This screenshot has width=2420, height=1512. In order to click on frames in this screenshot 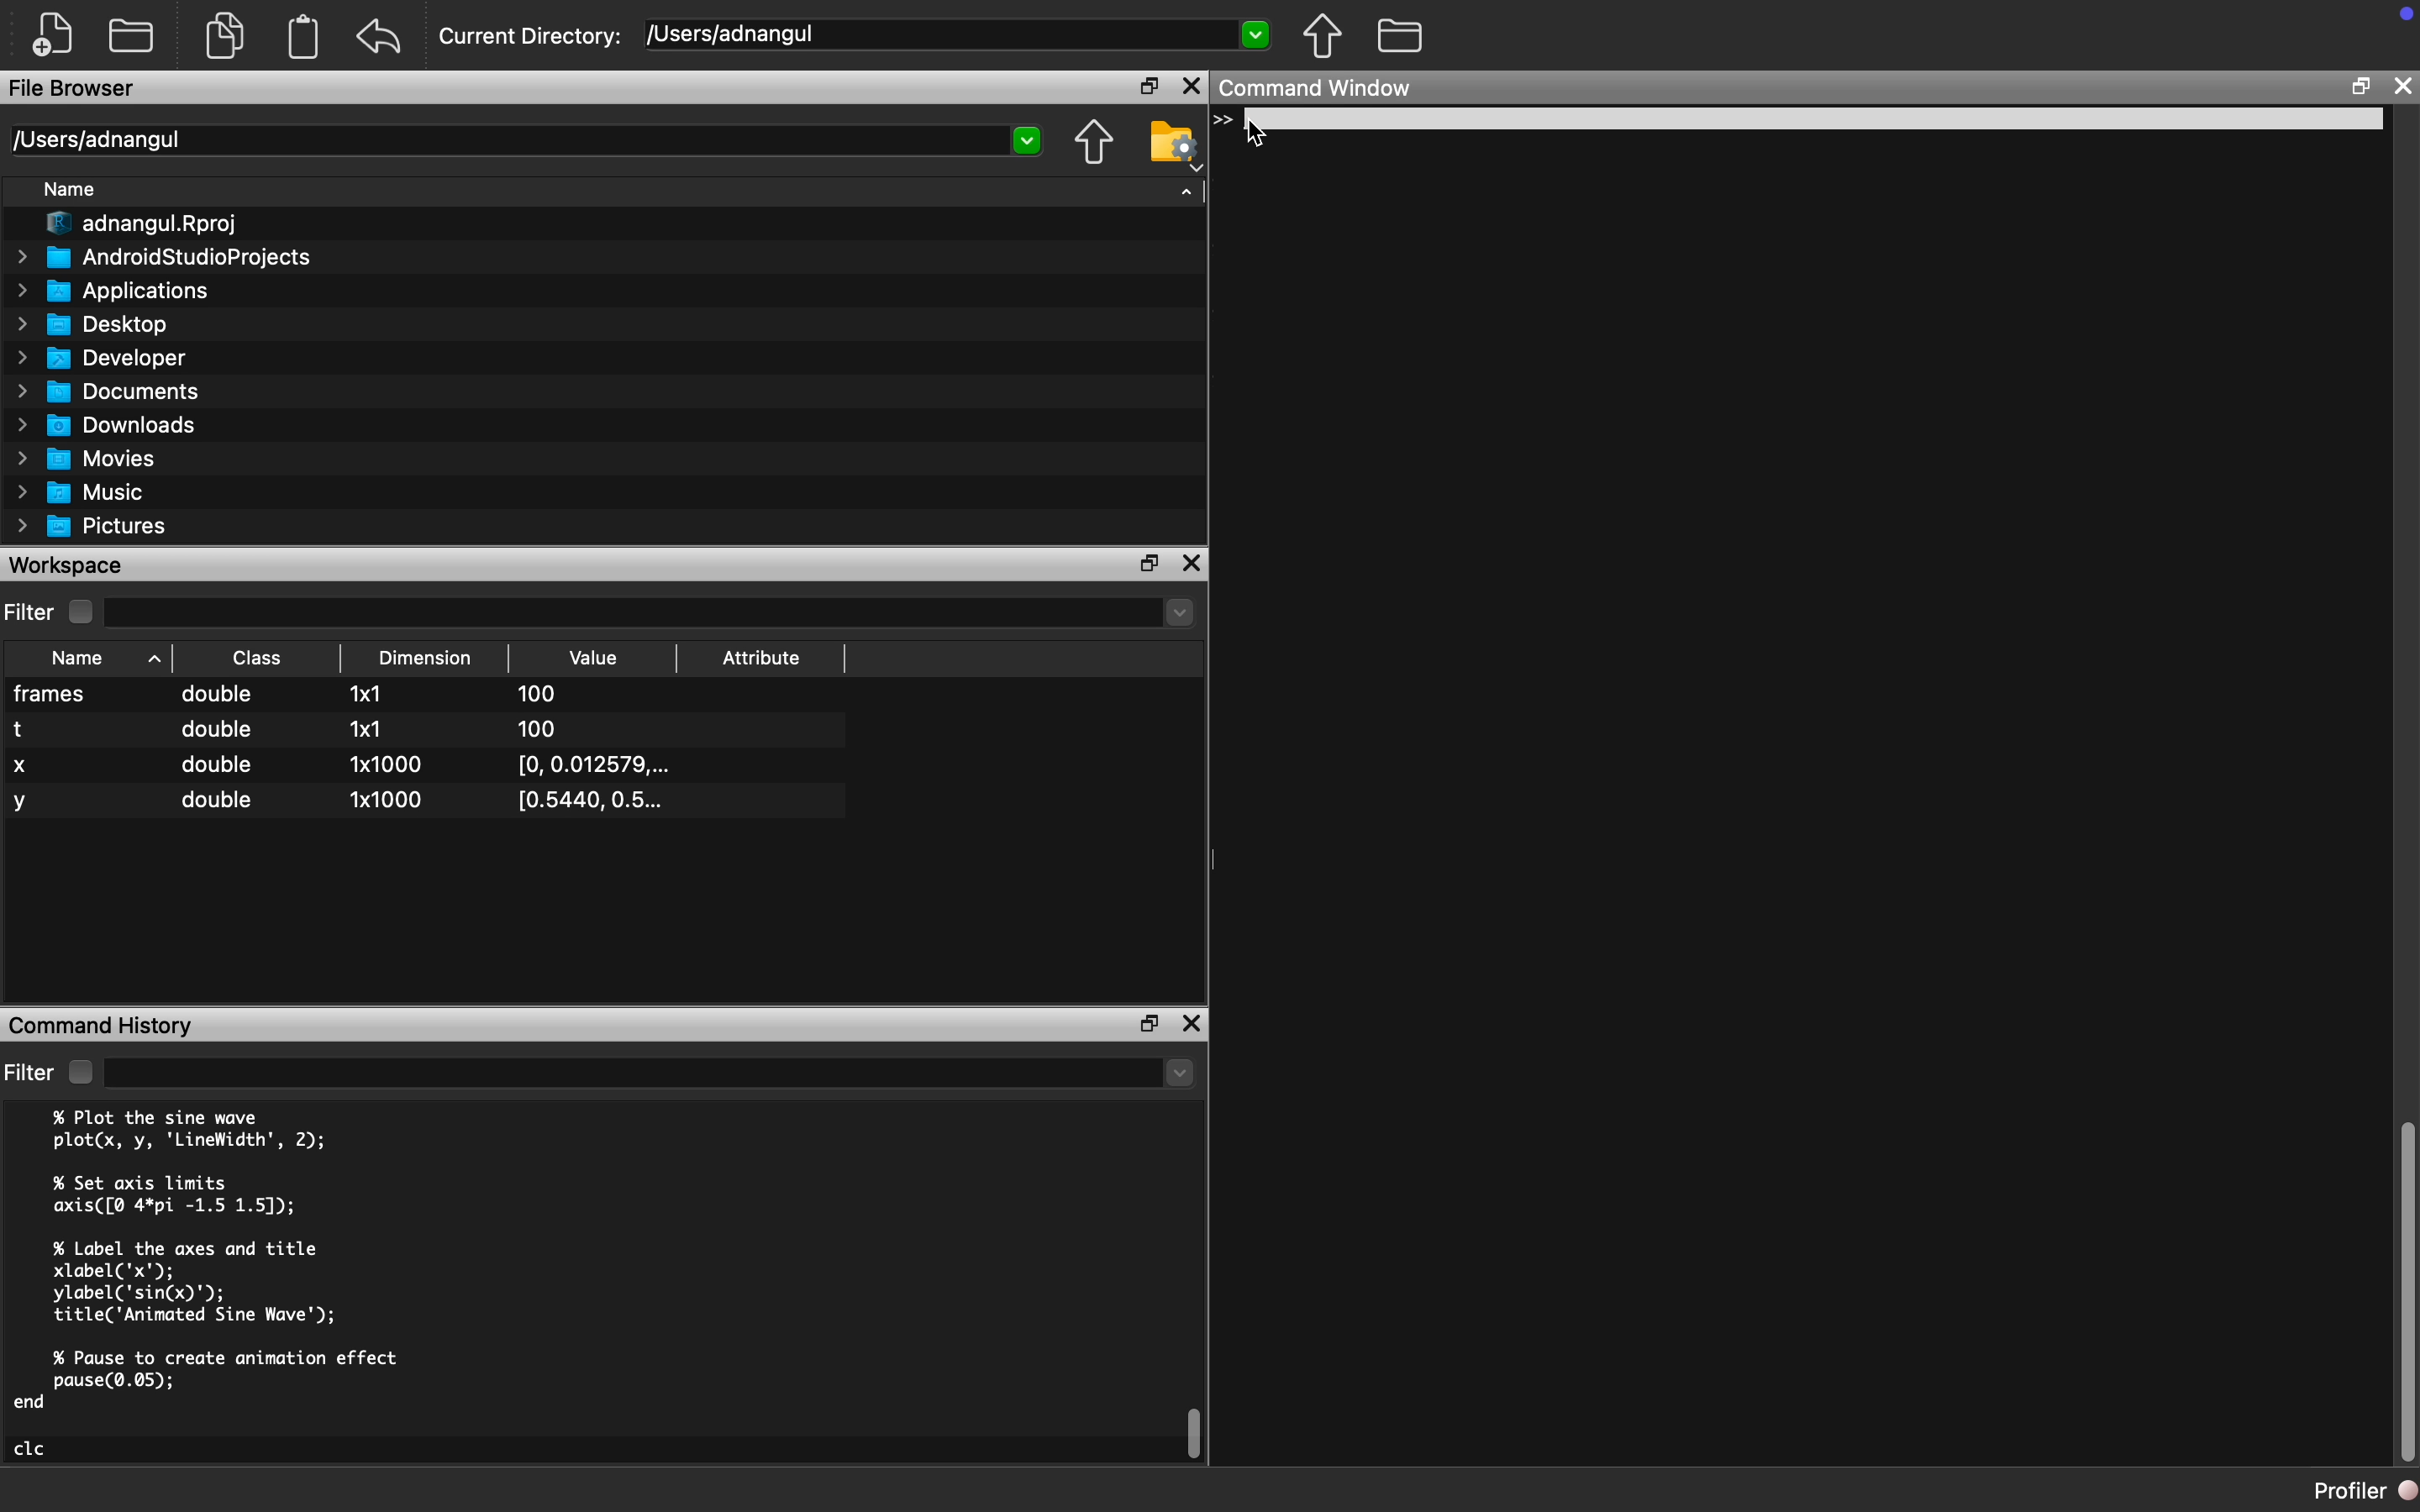, I will do `click(54, 694)`.